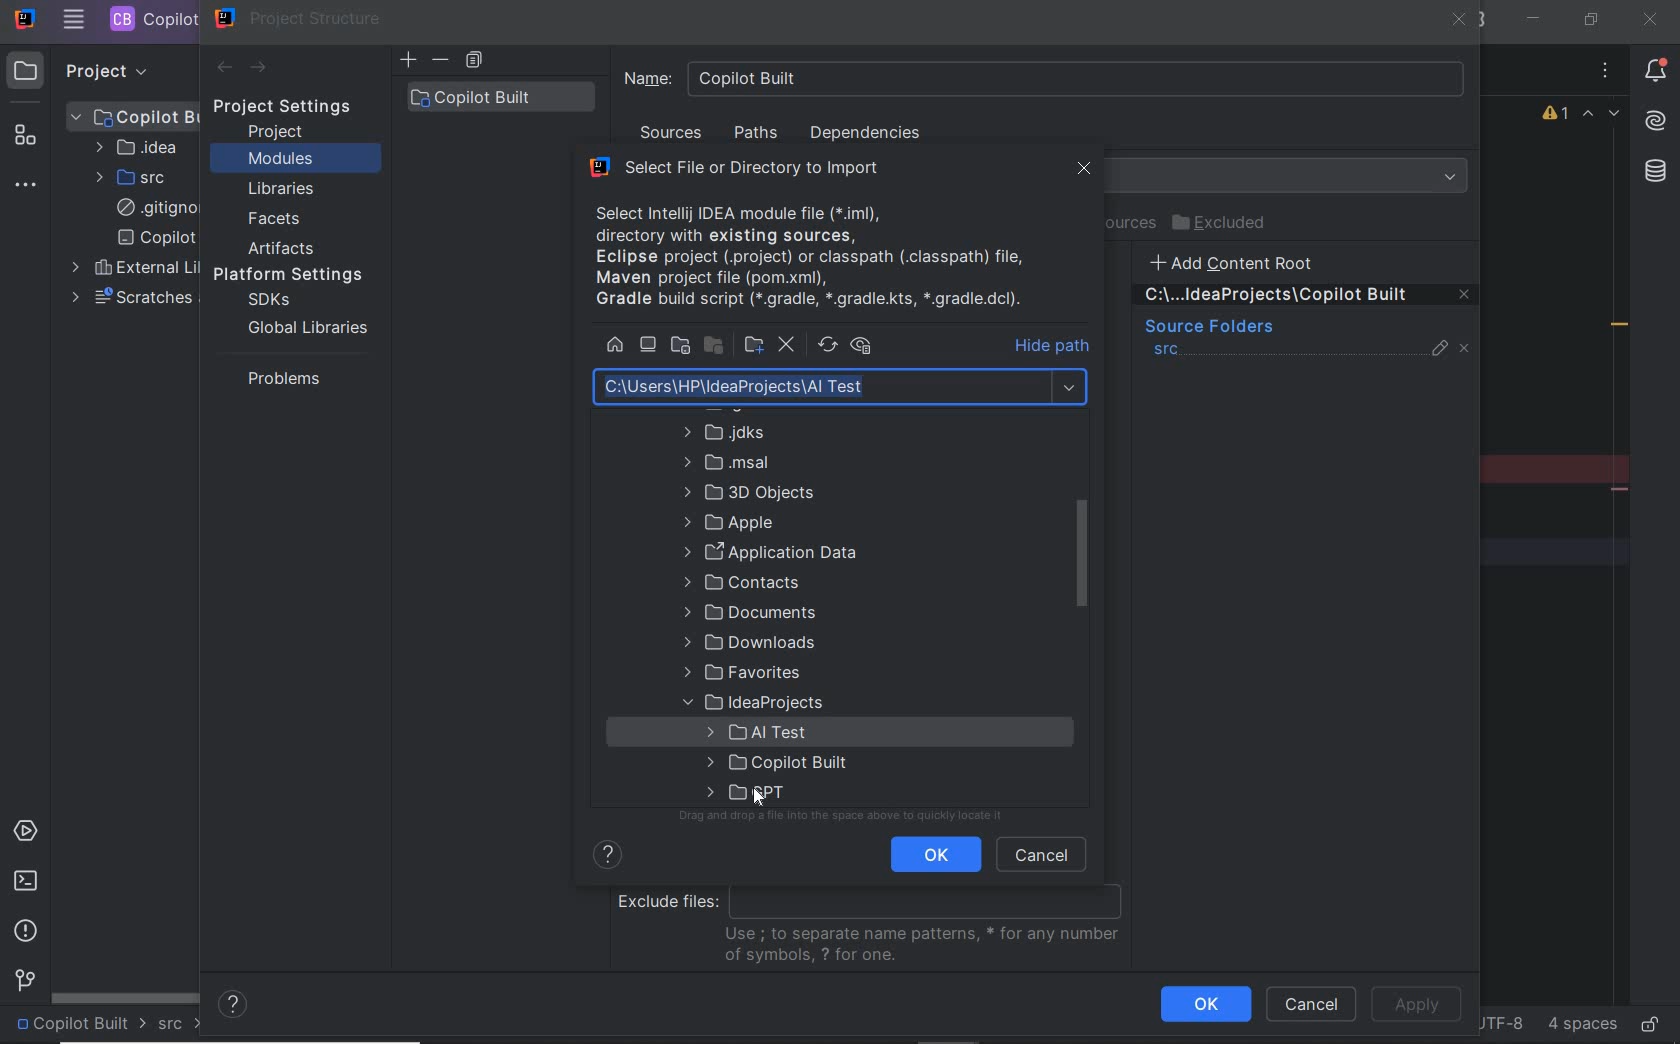  Describe the element at coordinates (1606, 73) in the screenshot. I see `options` at that location.